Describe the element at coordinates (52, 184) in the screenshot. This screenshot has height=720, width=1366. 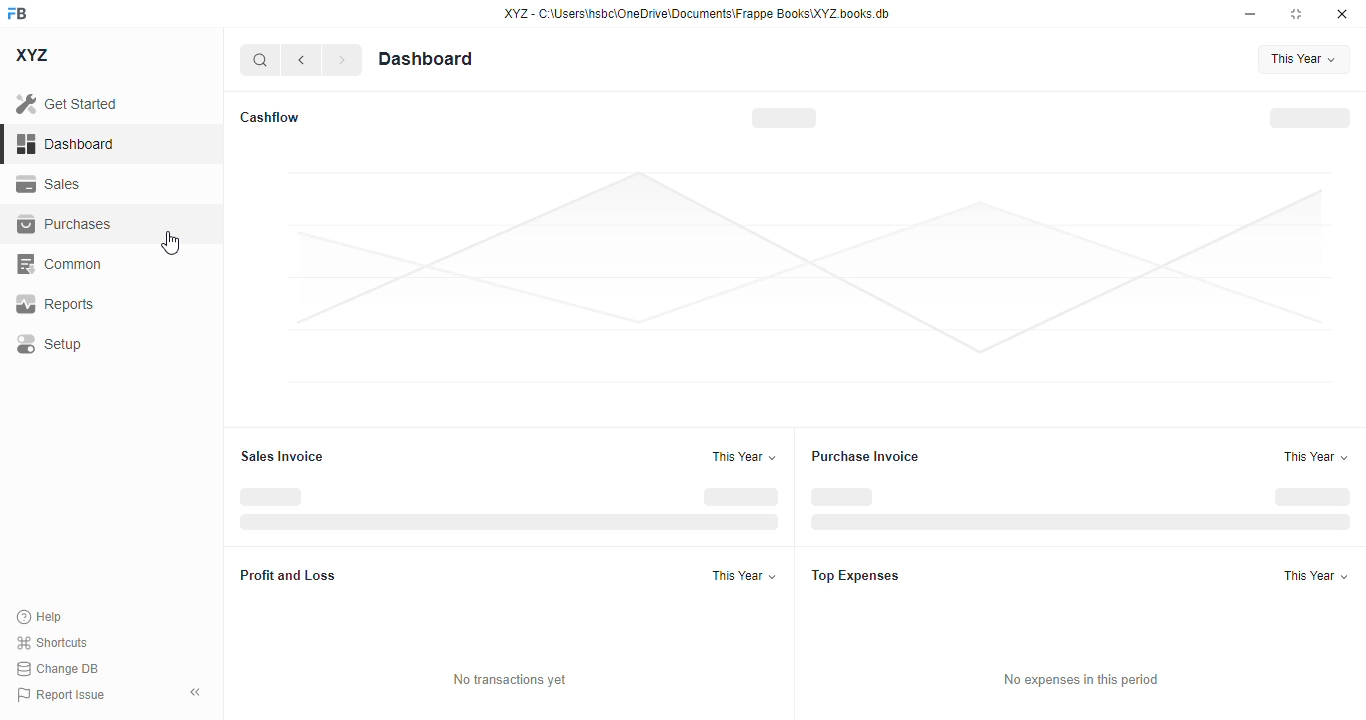
I see `sales` at that location.